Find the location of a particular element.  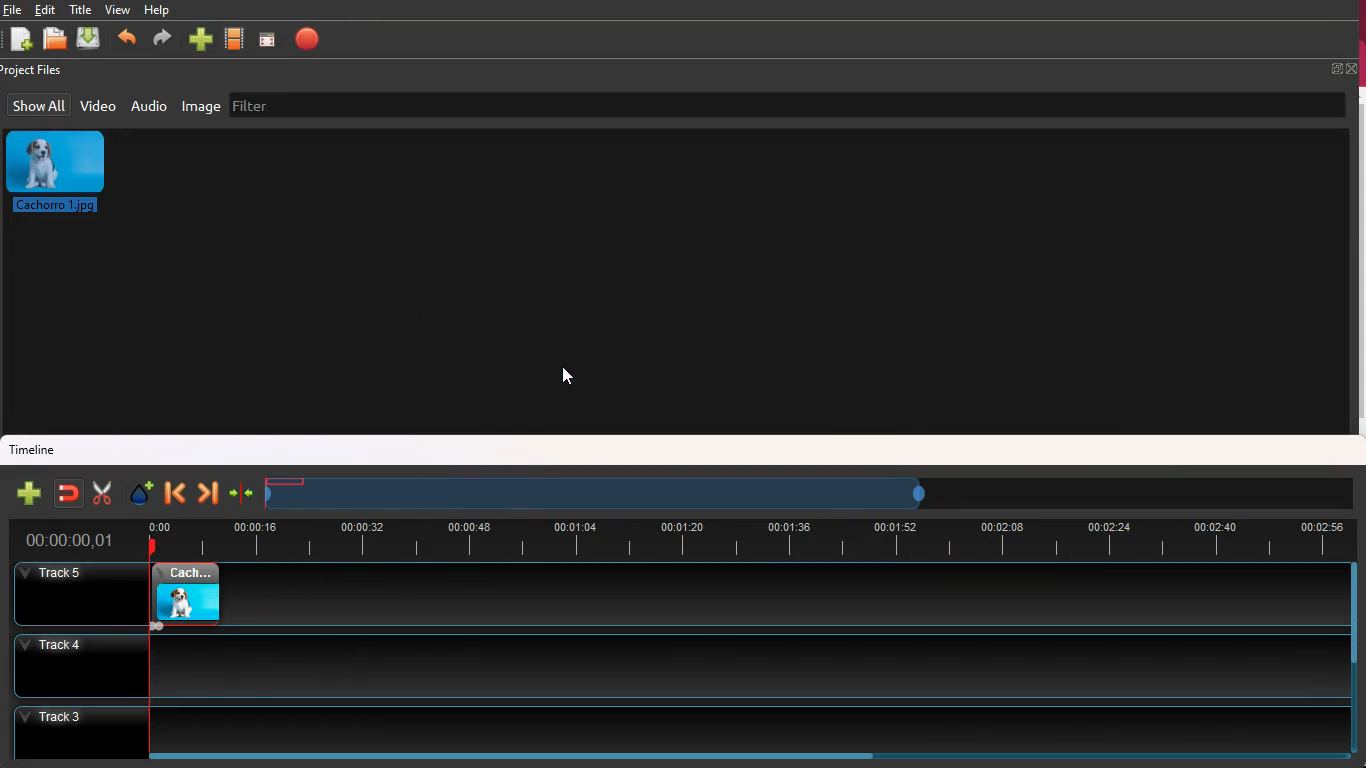

cursor is located at coordinates (568, 376).